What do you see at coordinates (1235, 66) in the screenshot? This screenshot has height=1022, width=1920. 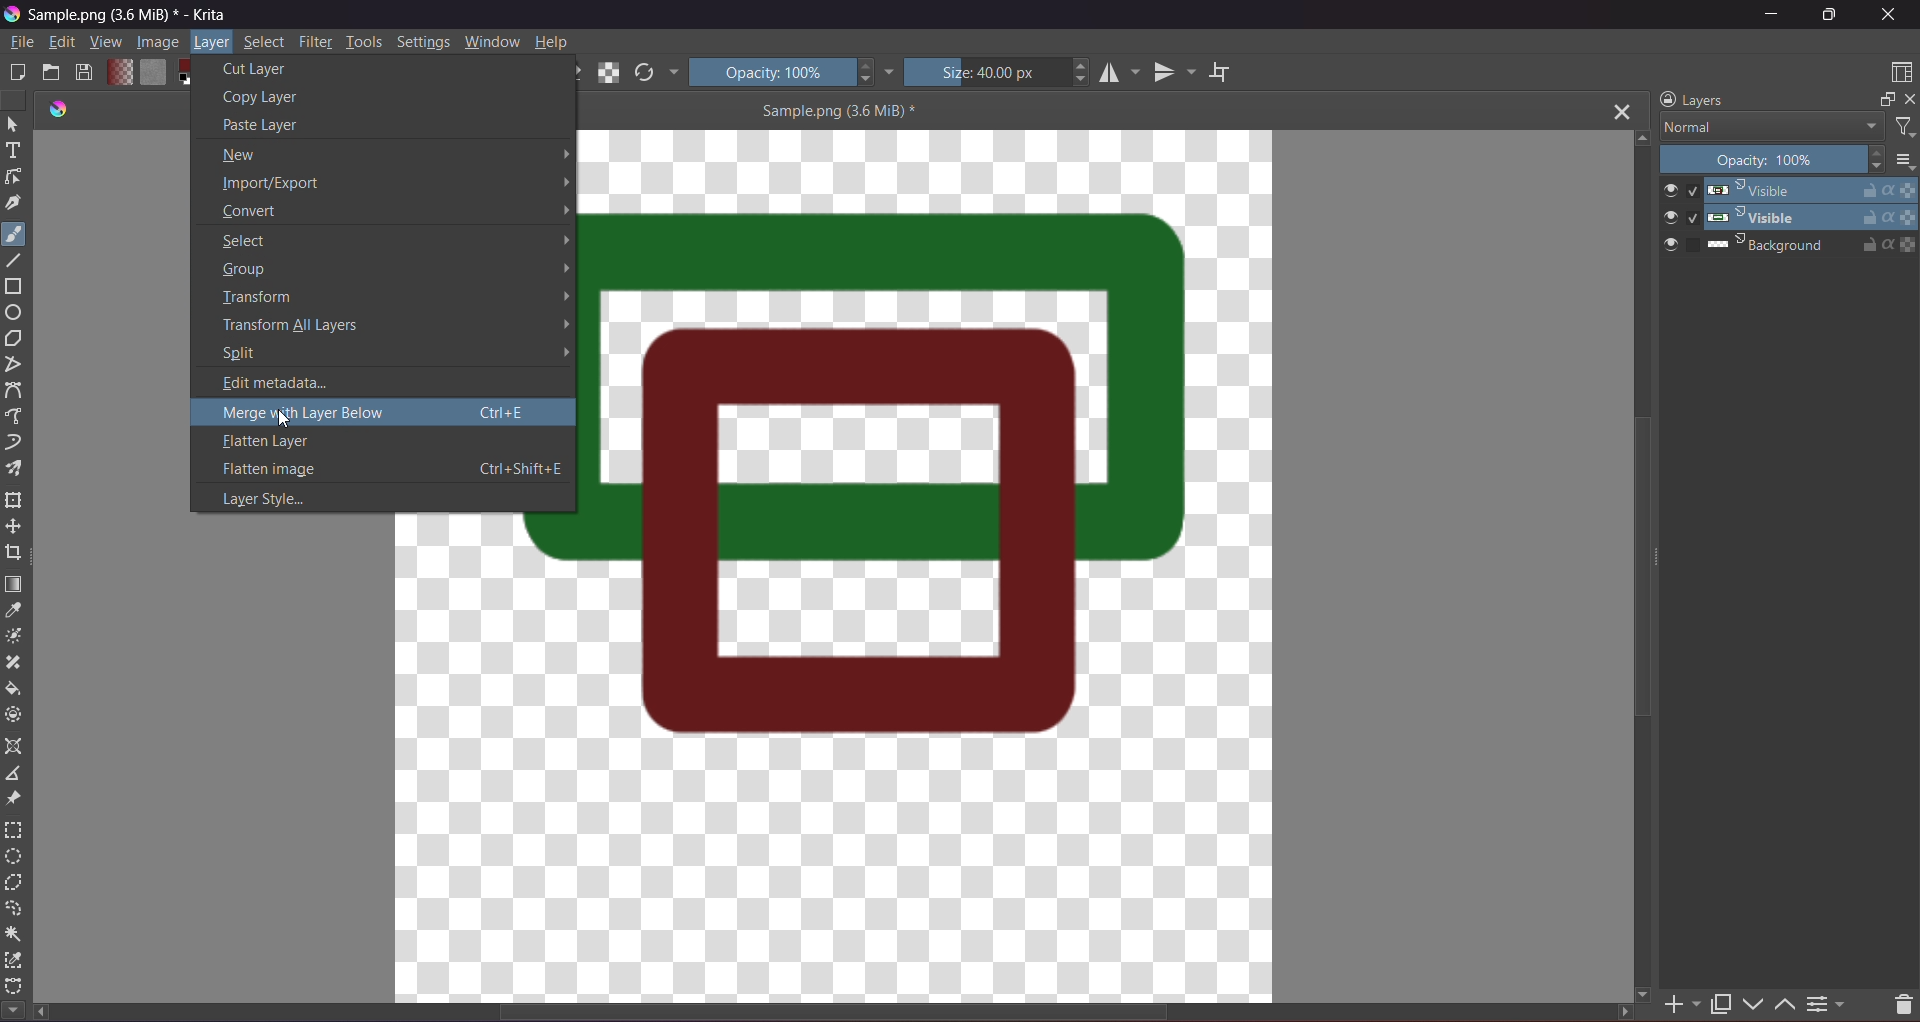 I see `Wrap Around Mode` at bounding box center [1235, 66].